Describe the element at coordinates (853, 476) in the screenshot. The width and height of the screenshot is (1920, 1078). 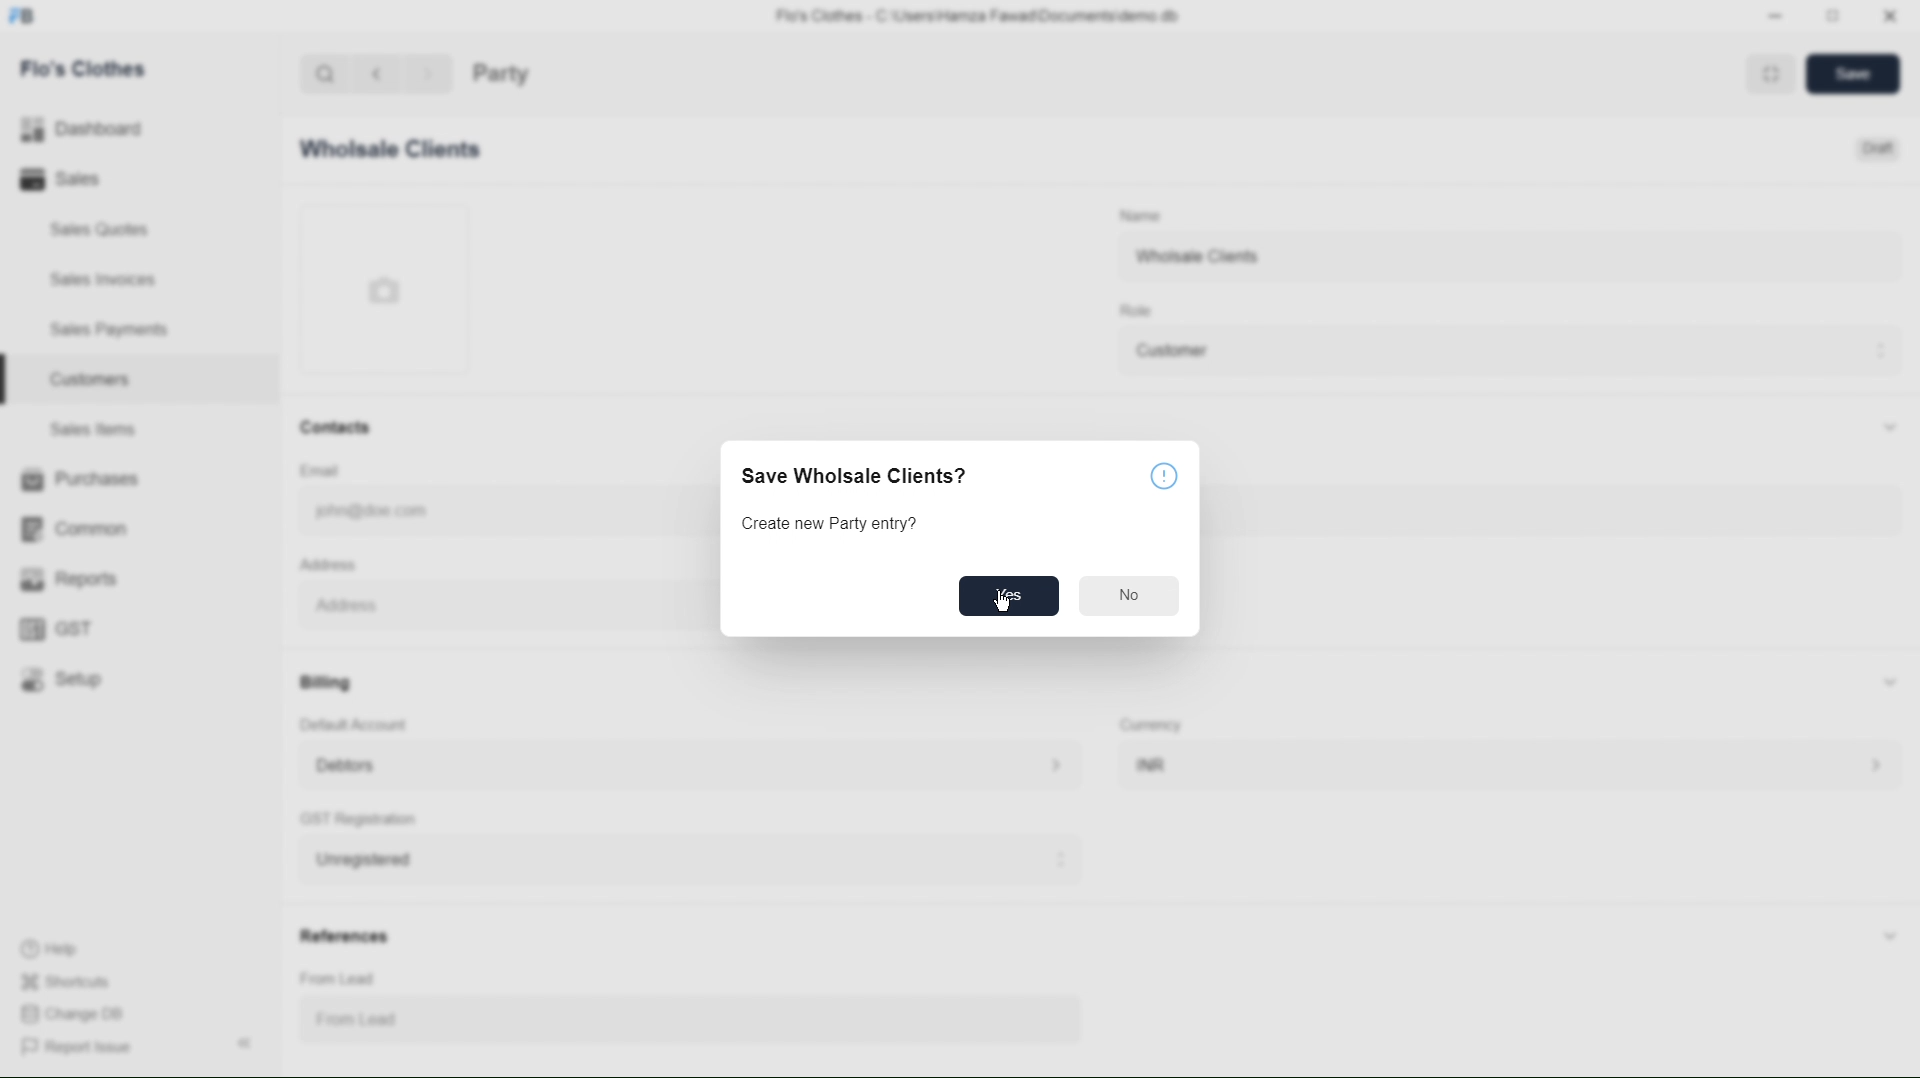
I see `Save Wholsale Clients?` at that location.